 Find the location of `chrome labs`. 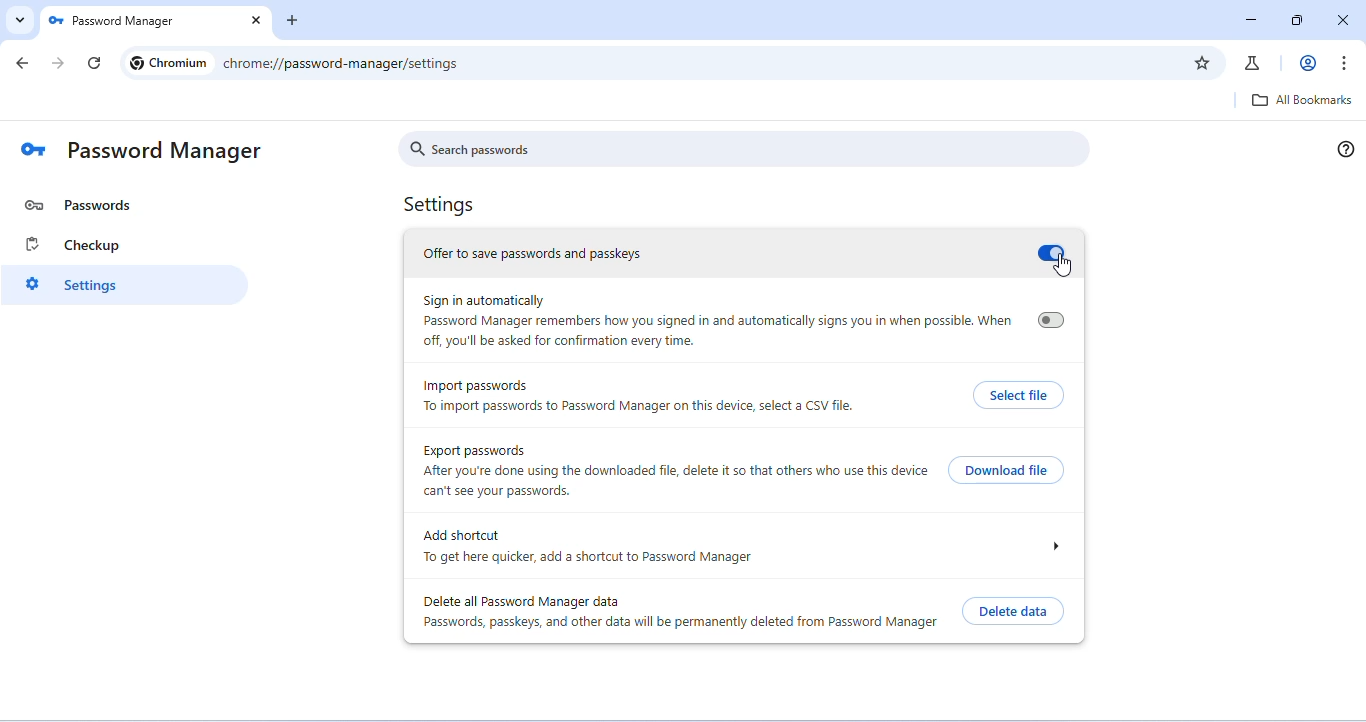

chrome labs is located at coordinates (1254, 63).